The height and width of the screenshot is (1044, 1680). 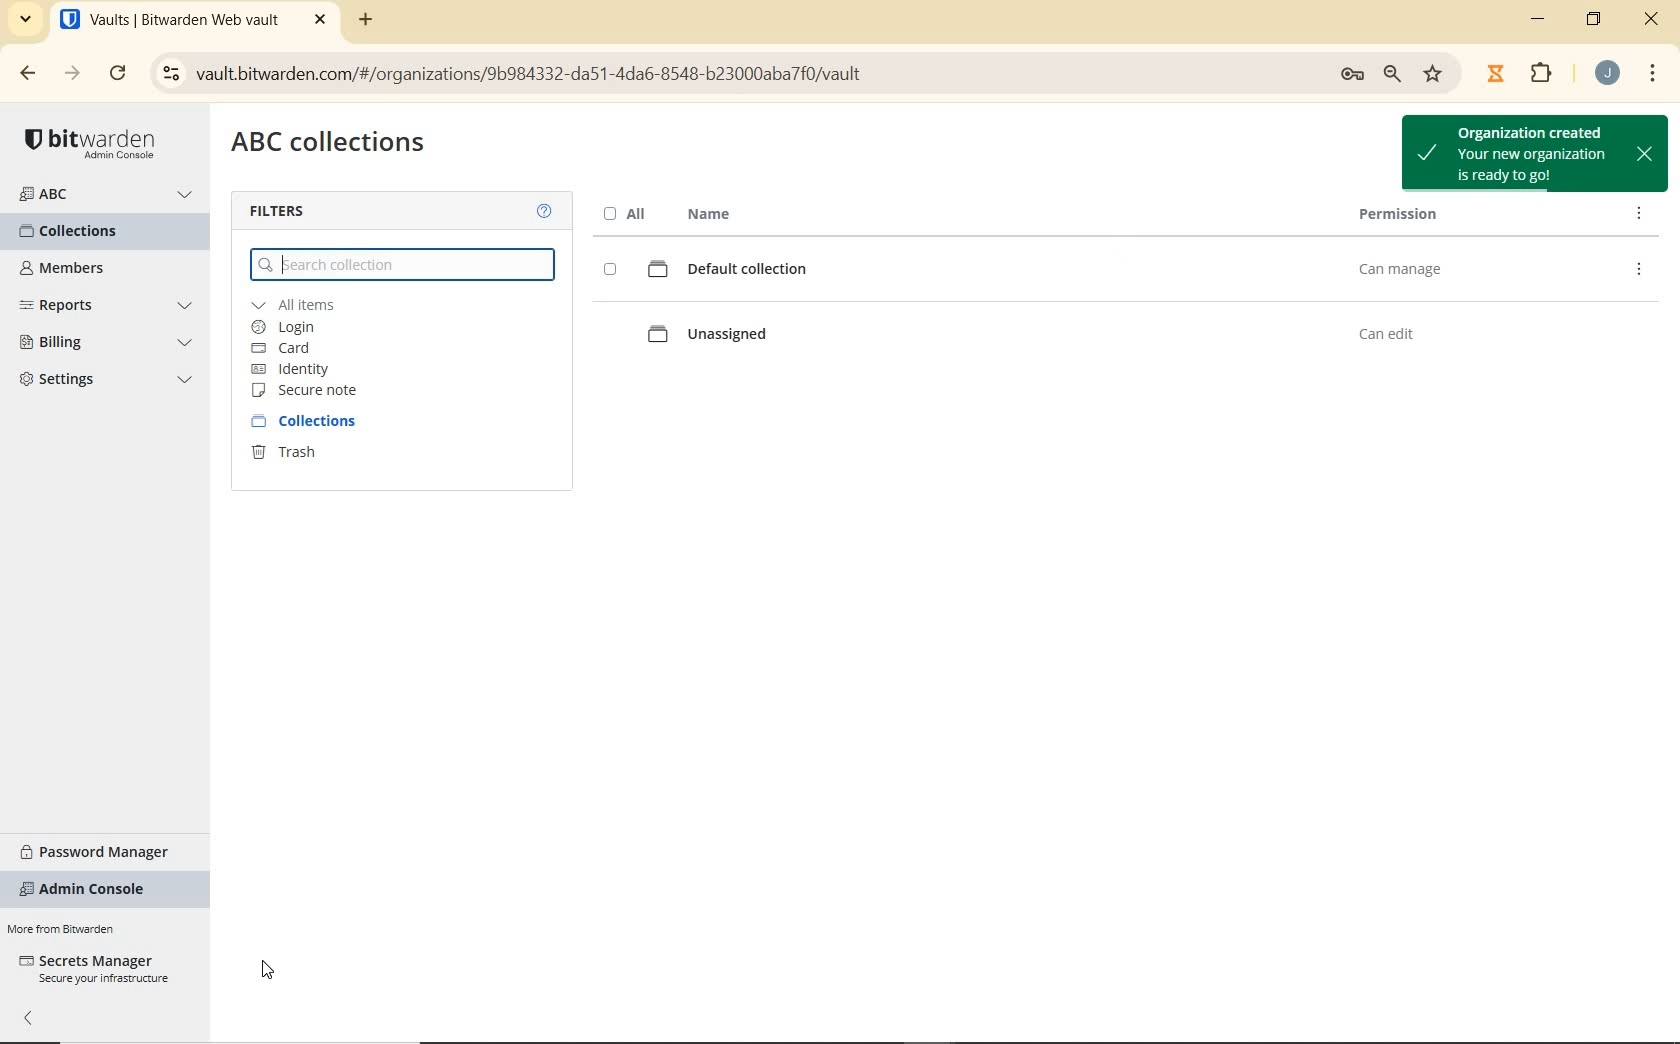 What do you see at coordinates (120, 75) in the screenshot?
I see `reload` at bounding box center [120, 75].